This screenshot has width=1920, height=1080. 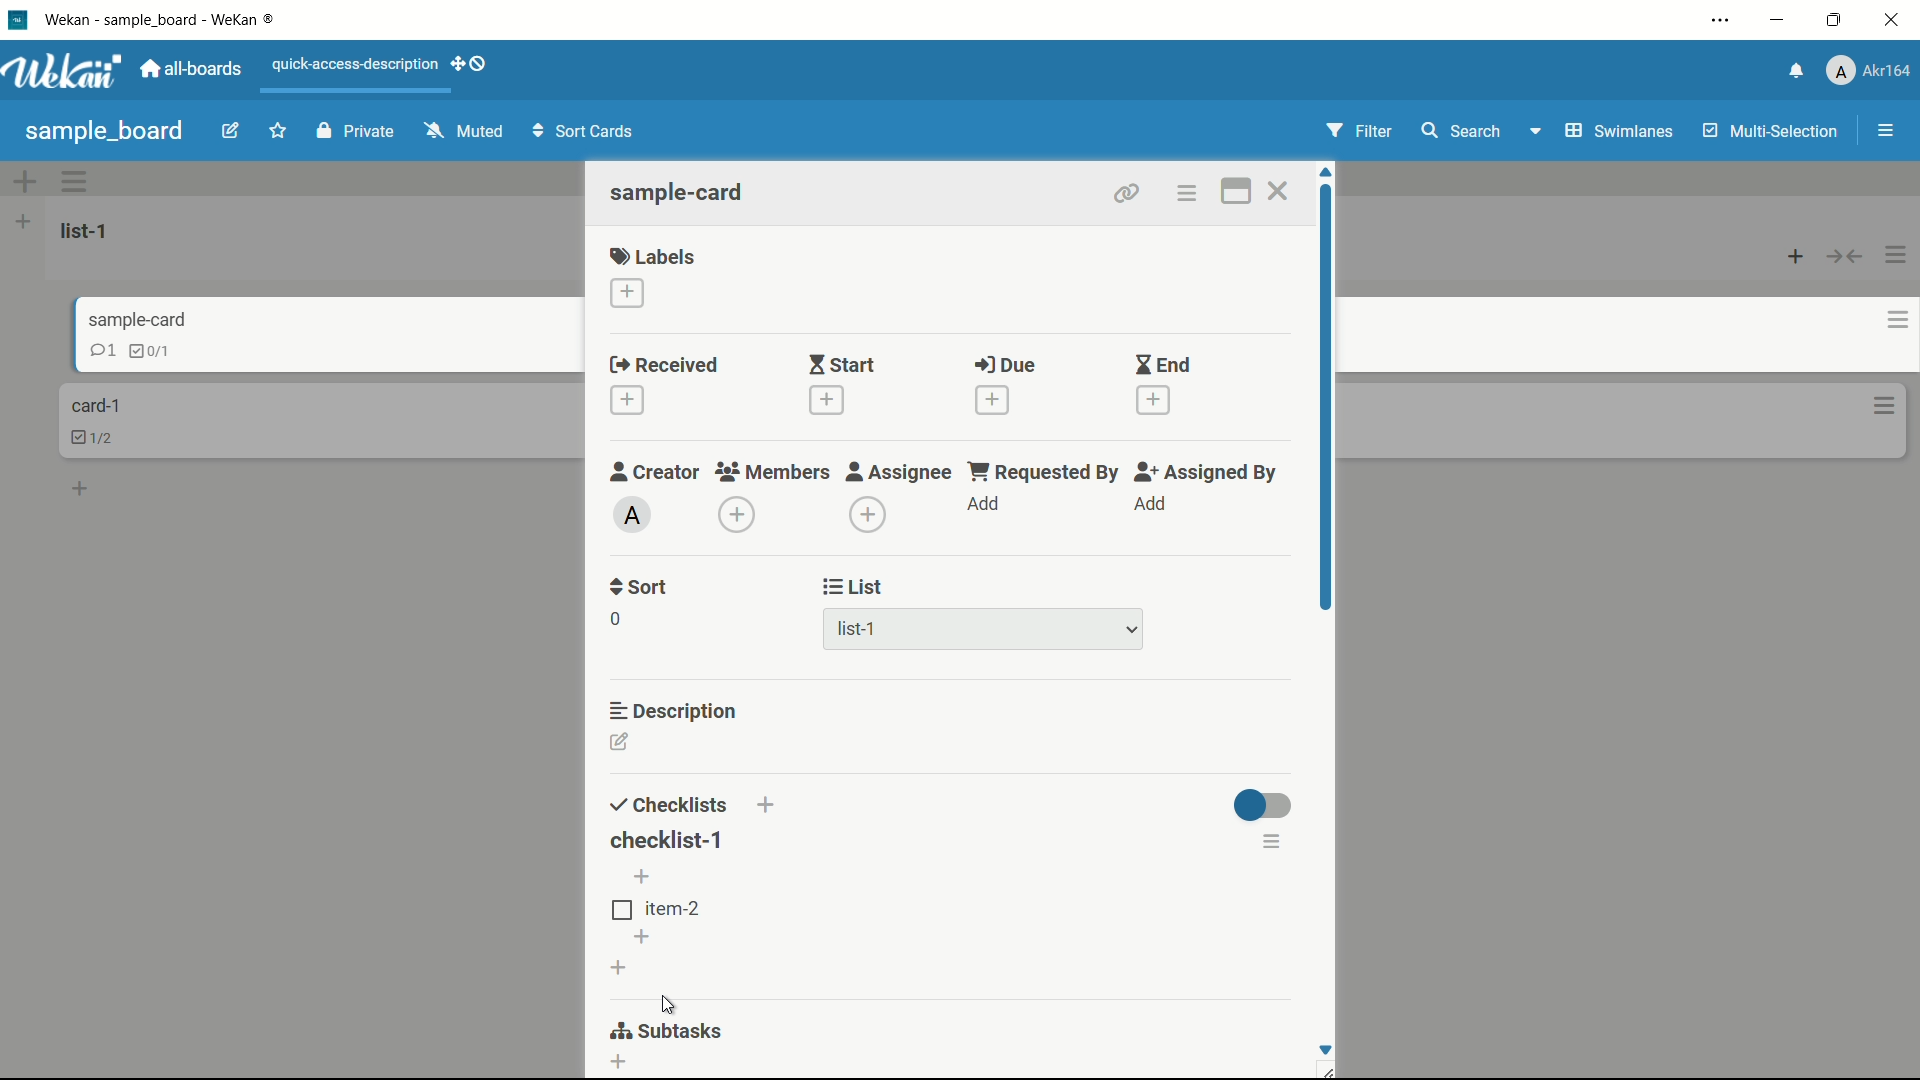 I want to click on add members, so click(x=737, y=513).